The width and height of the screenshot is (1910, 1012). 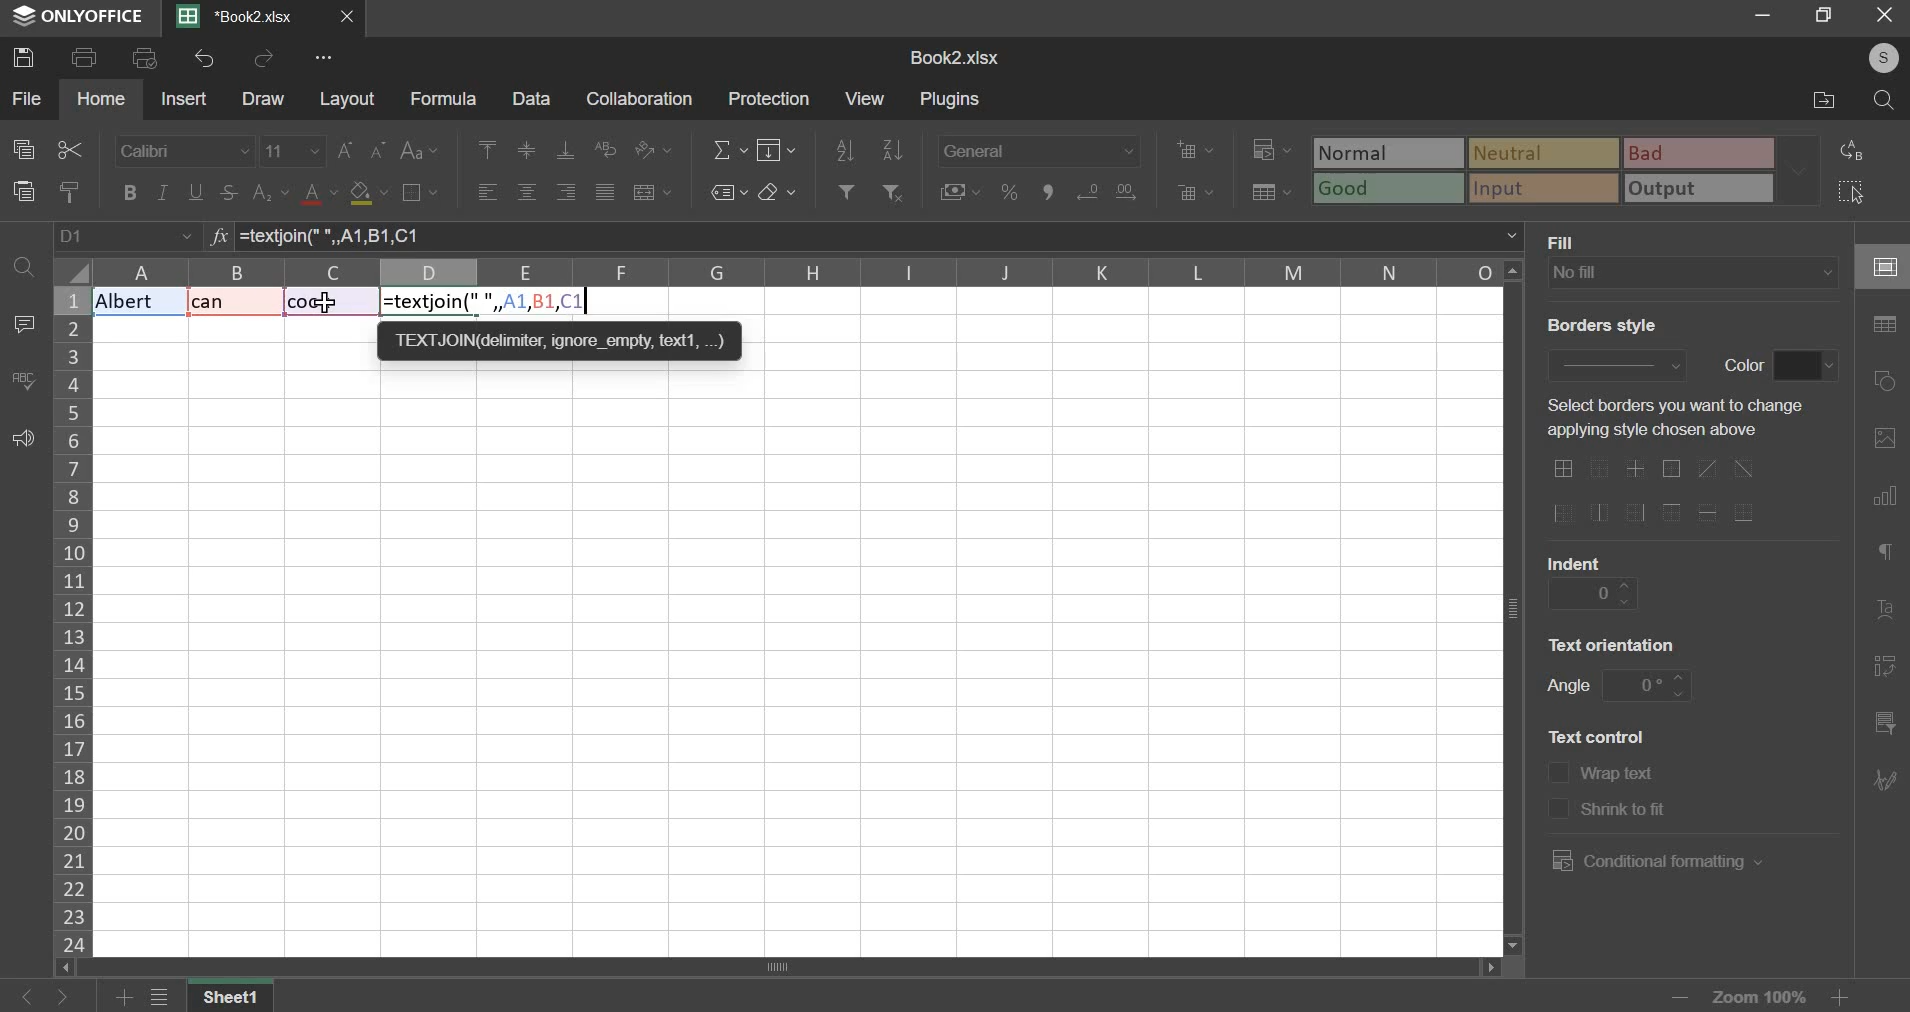 What do you see at coordinates (23, 150) in the screenshot?
I see `copy` at bounding box center [23, 150].